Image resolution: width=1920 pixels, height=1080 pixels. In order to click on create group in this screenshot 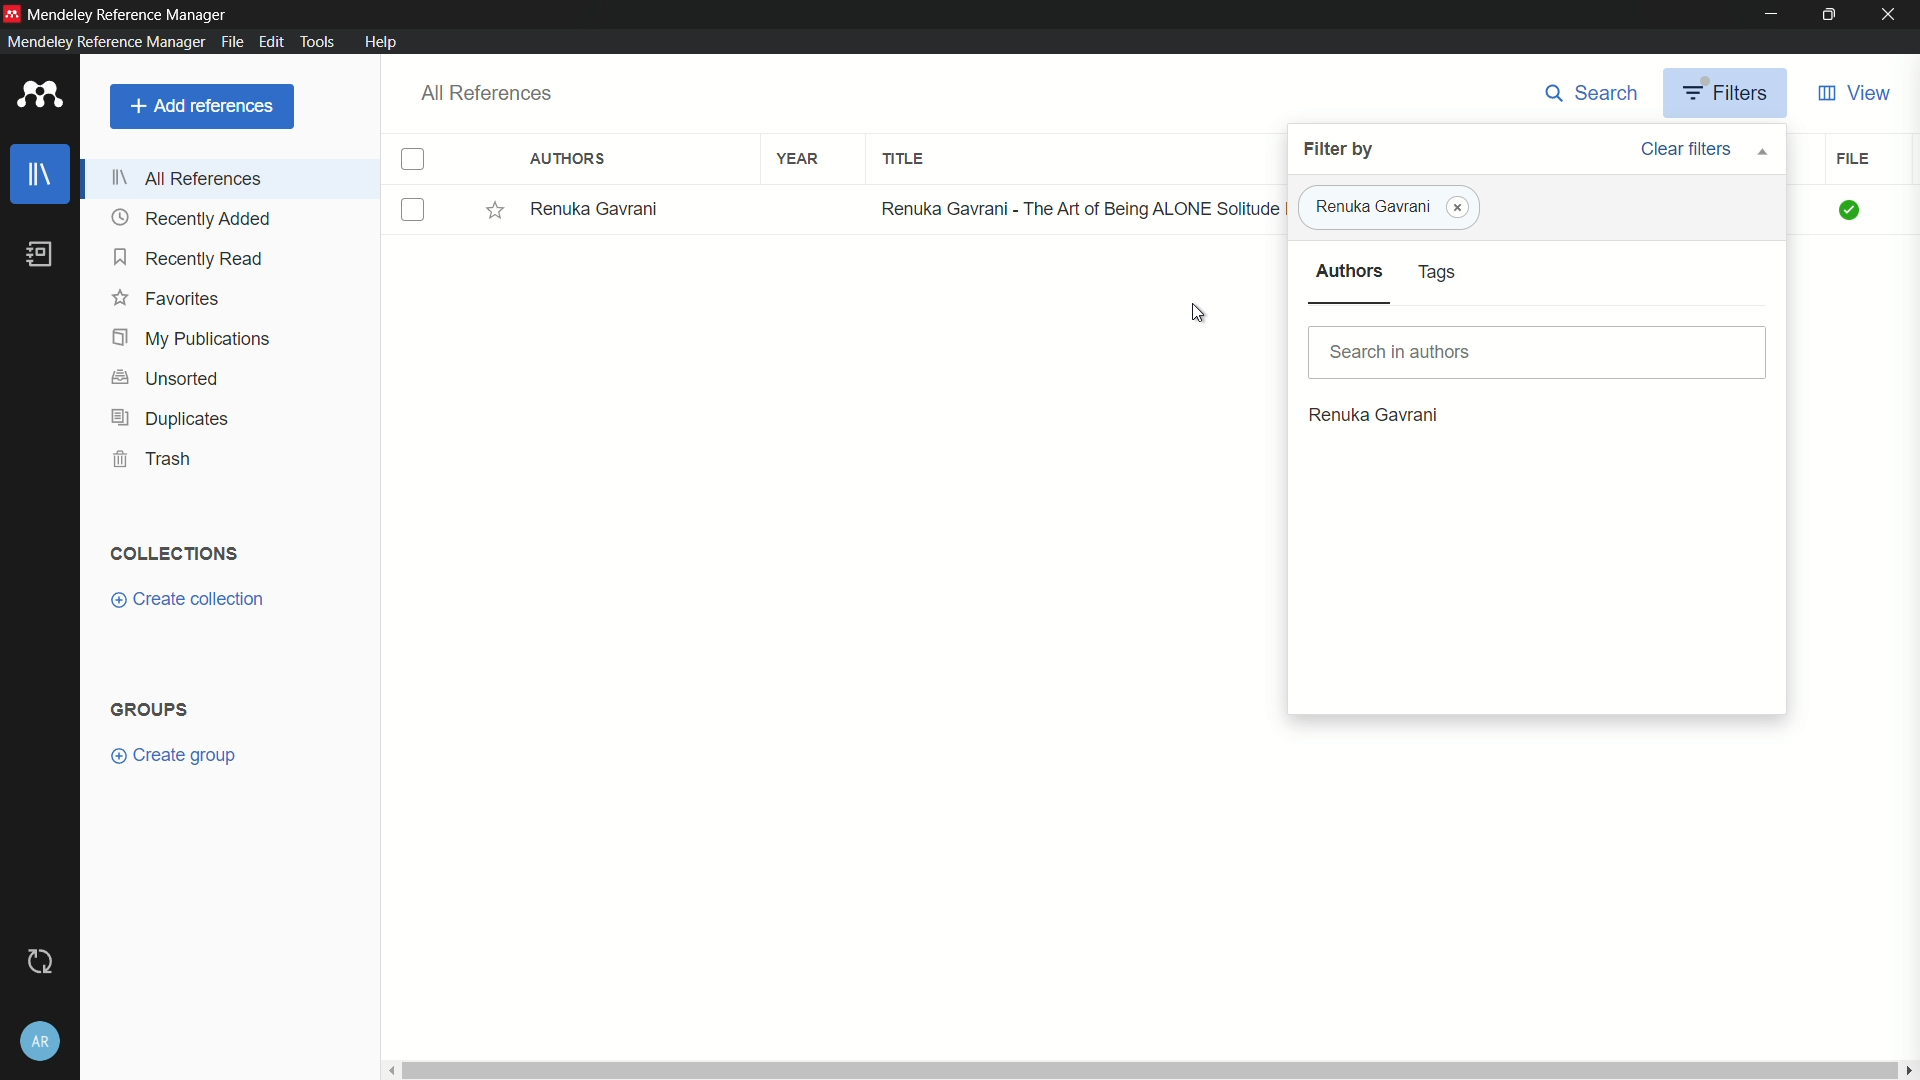, I will do `click(172, 756)`.